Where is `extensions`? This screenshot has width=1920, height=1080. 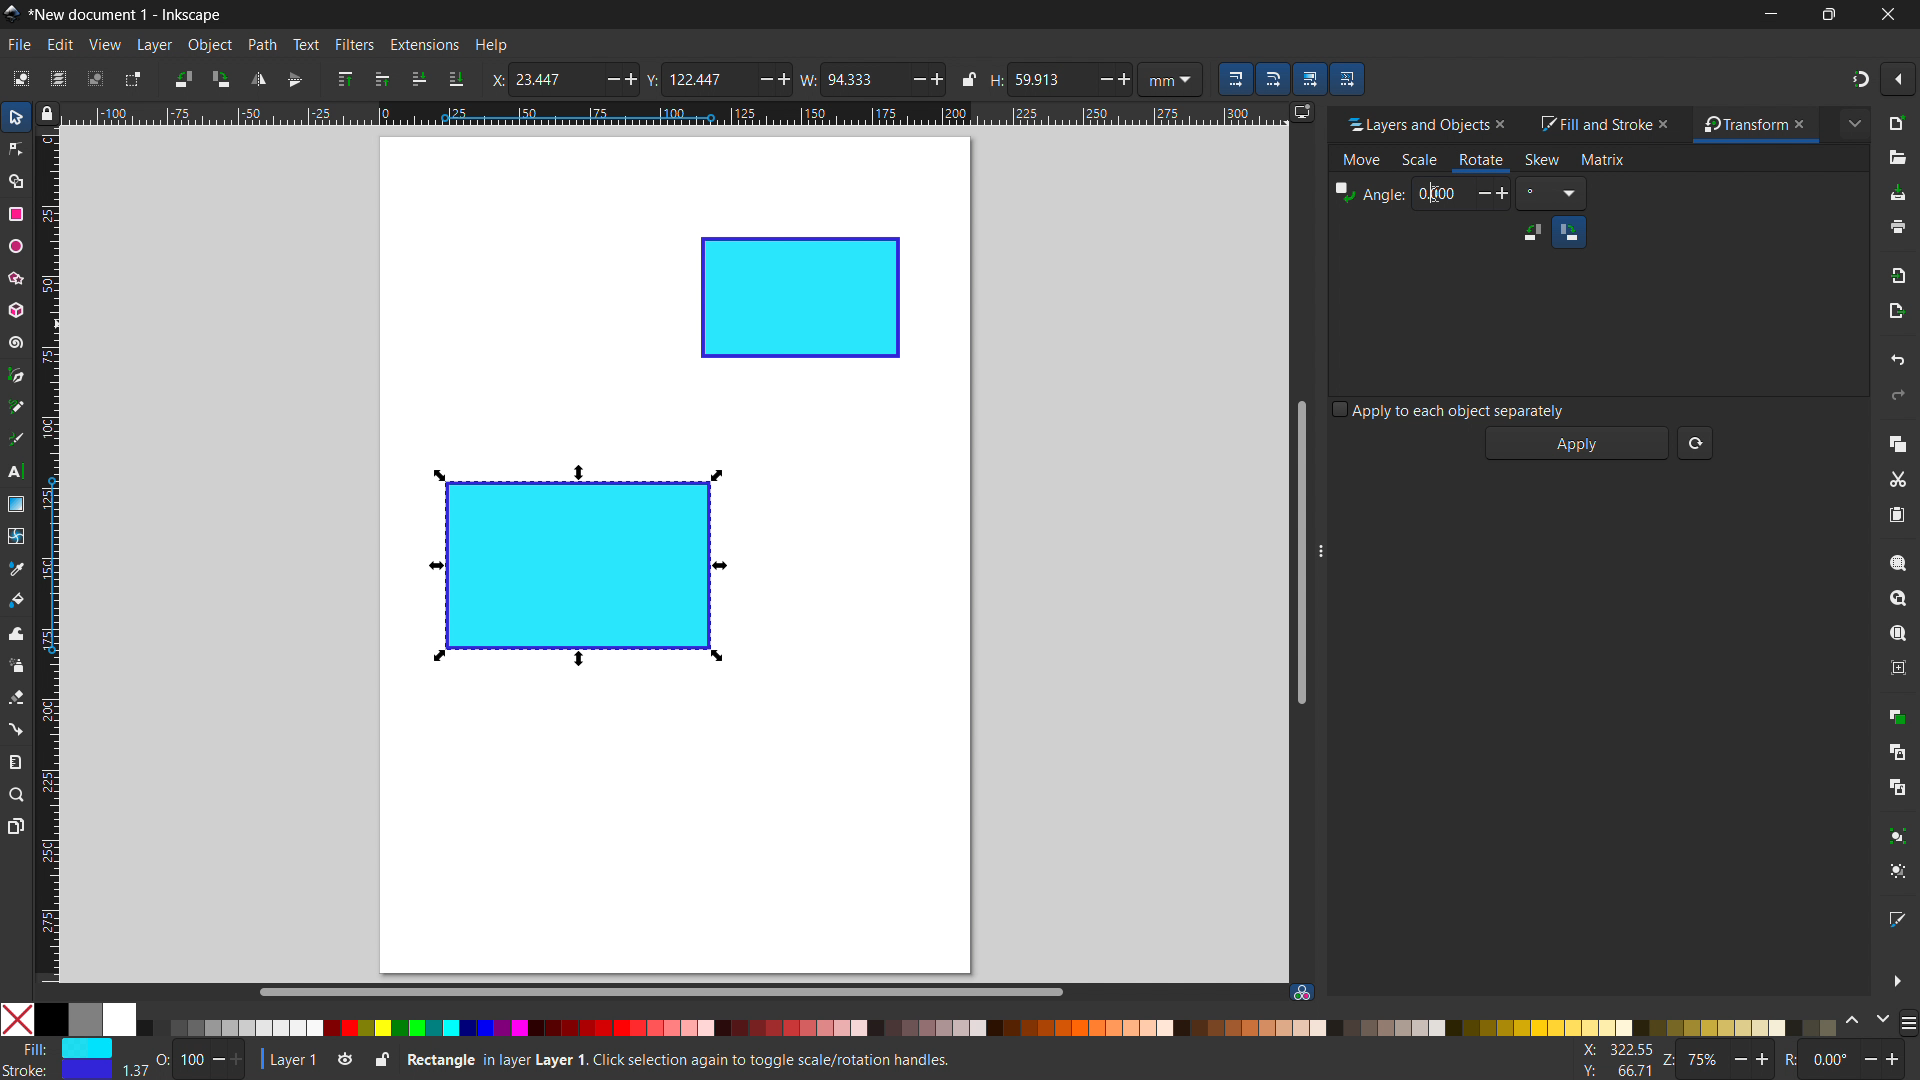 extensions is located at coordinates (423, 44).